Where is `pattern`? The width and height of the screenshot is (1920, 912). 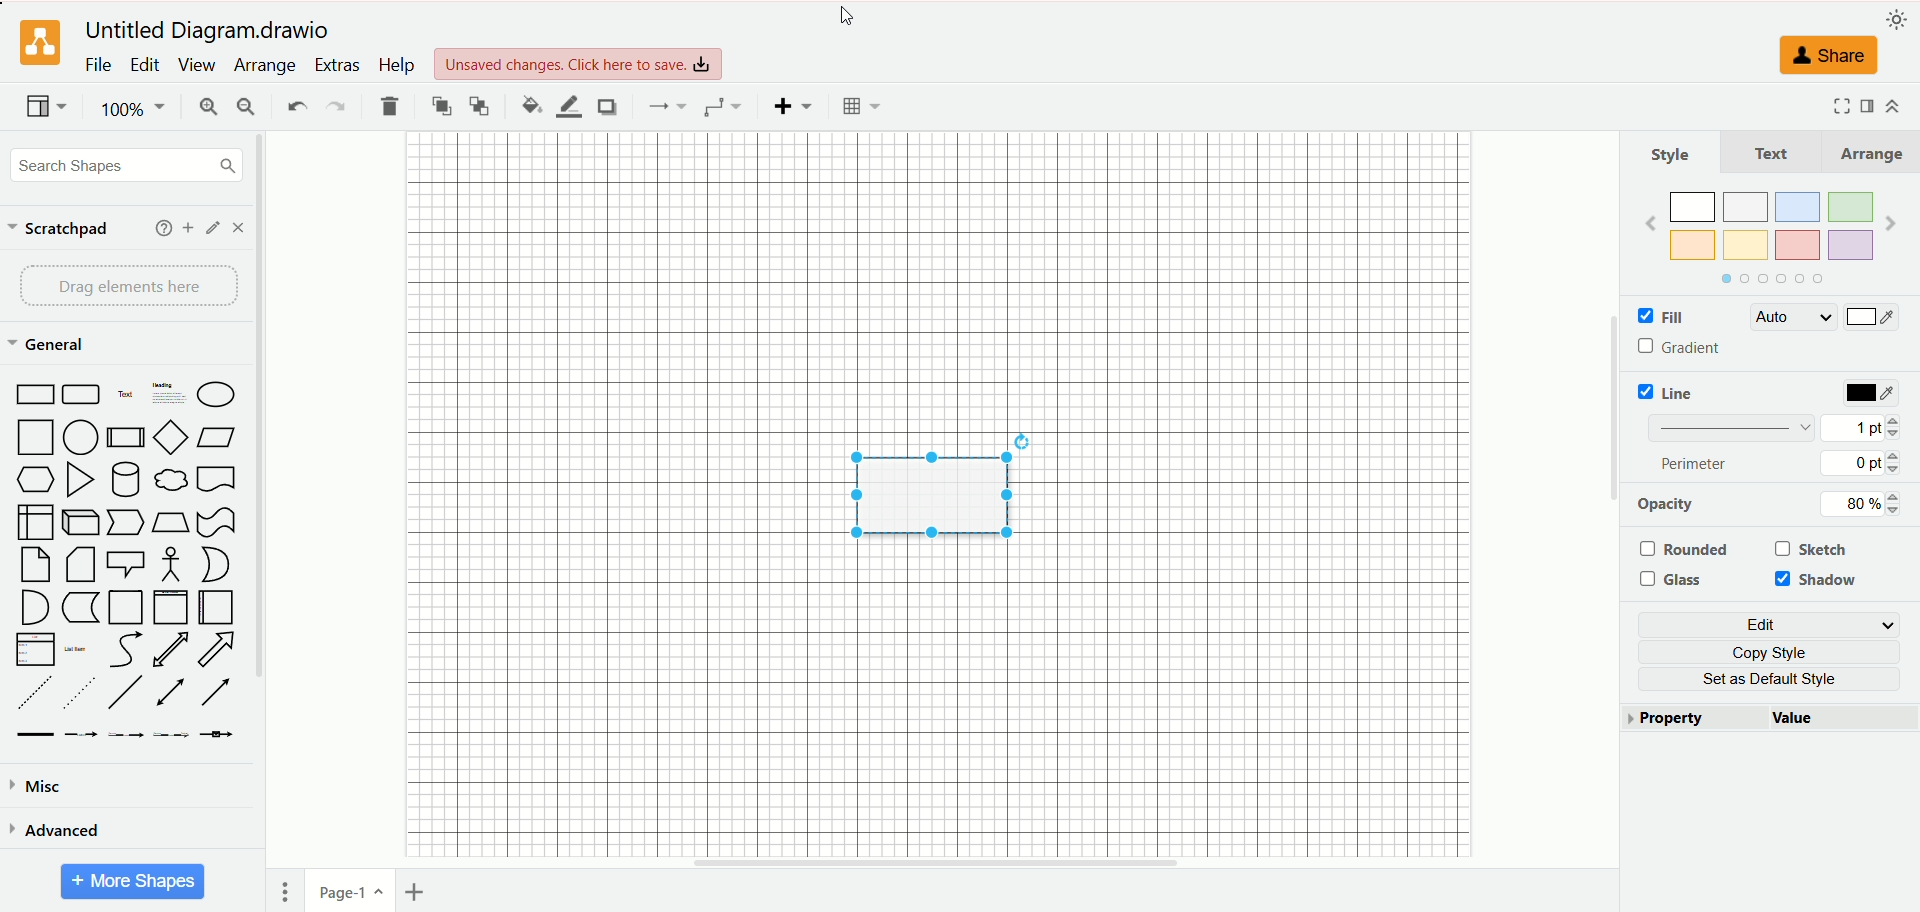
pattern is located at coordinates (1732, 426).